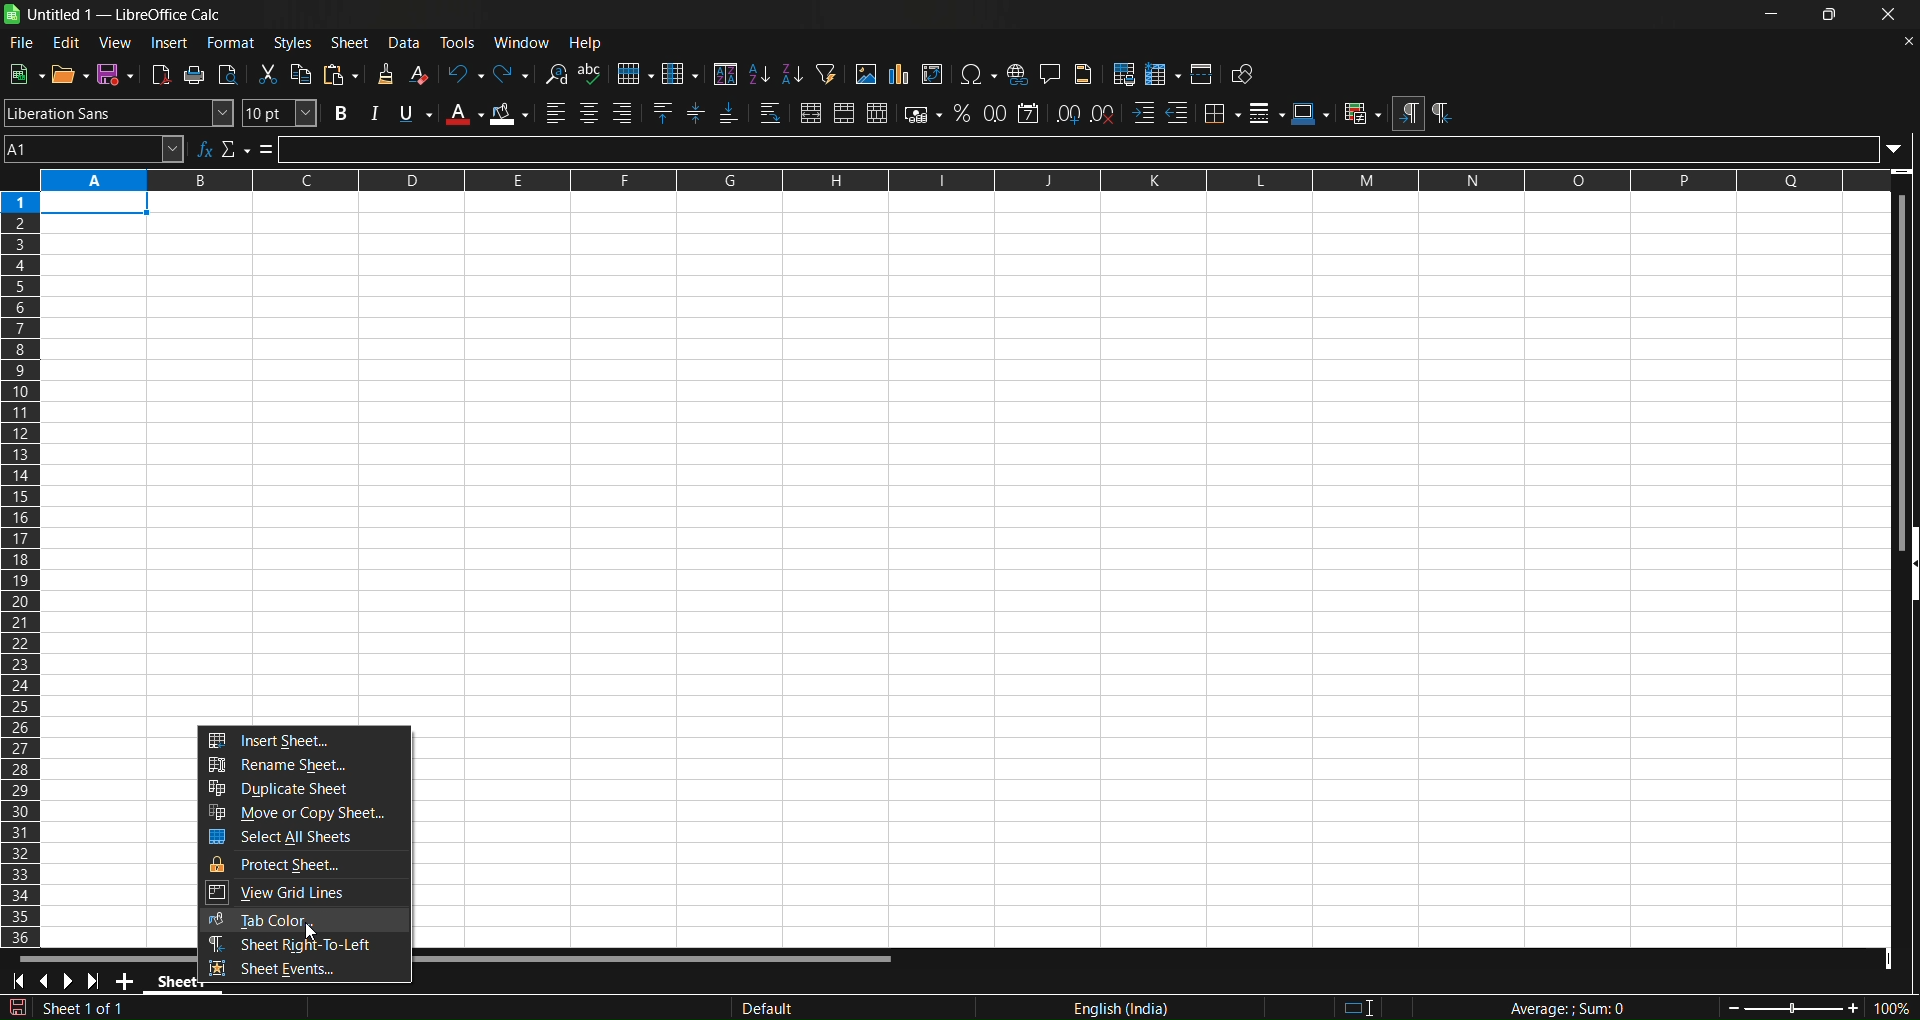 The height and width of the screenshot is (1020, 1920). Describe the element at coordinates (409, 42) in the screenshot. I see `data` at that location.